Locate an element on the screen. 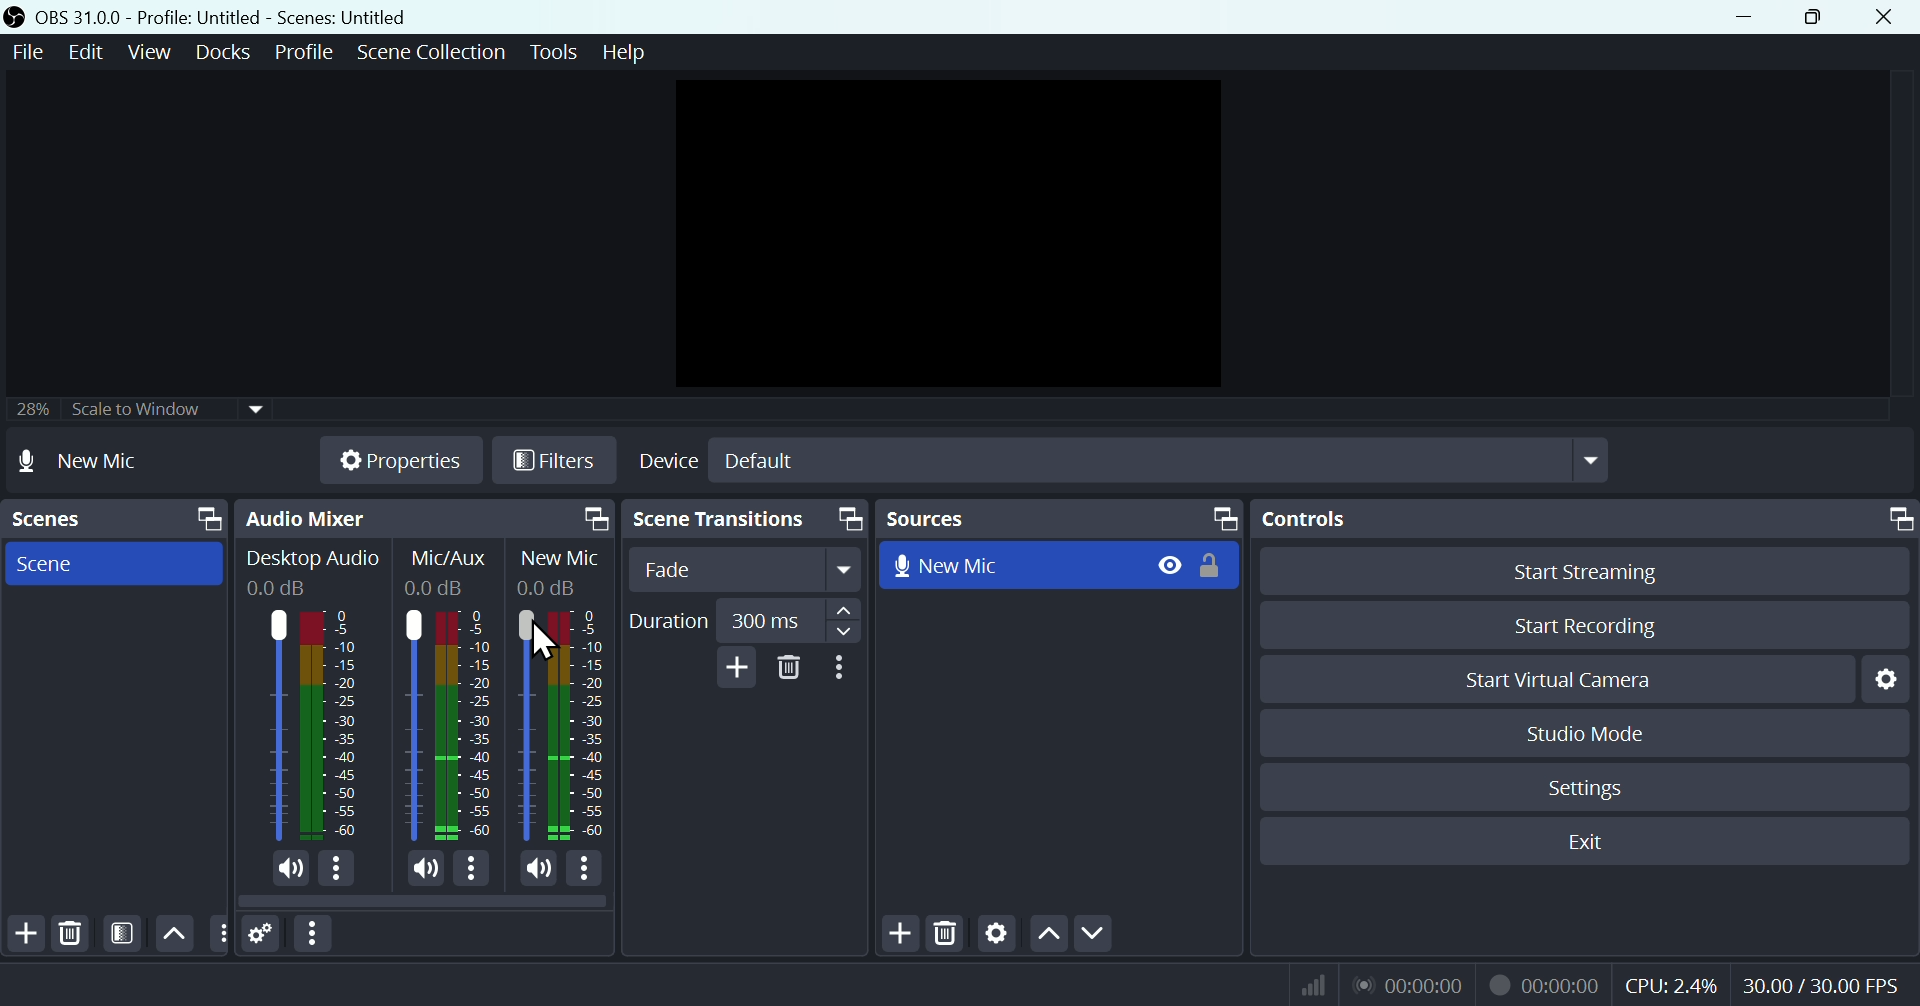 The height and width of the screenshot is (1006, 1920). Settings is located at coordinates (1892, 678).